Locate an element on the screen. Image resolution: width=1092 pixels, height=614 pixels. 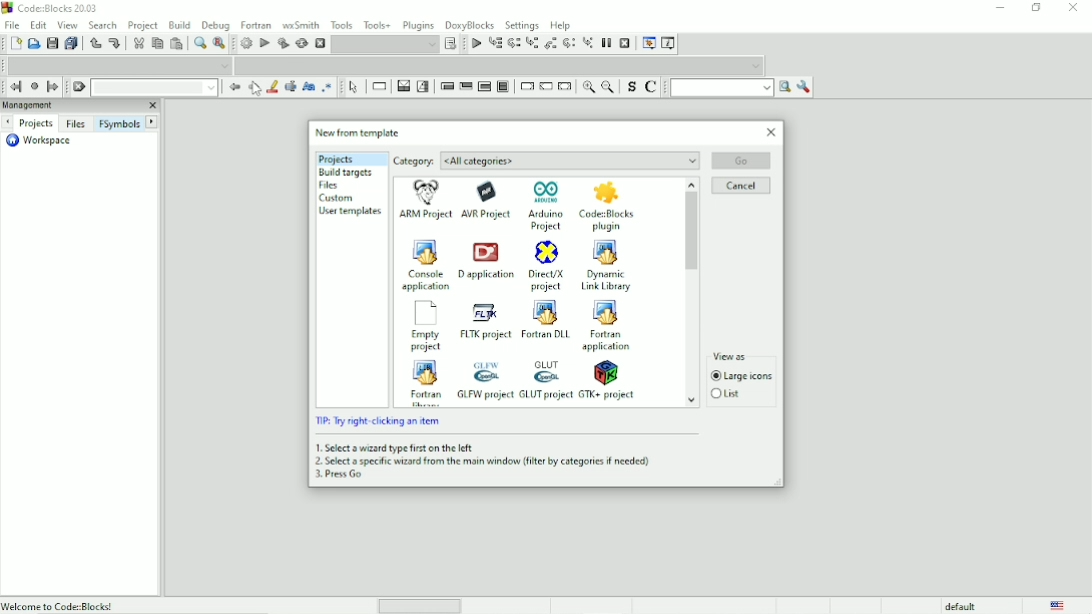
Abort is located at coordinates (320, 43).